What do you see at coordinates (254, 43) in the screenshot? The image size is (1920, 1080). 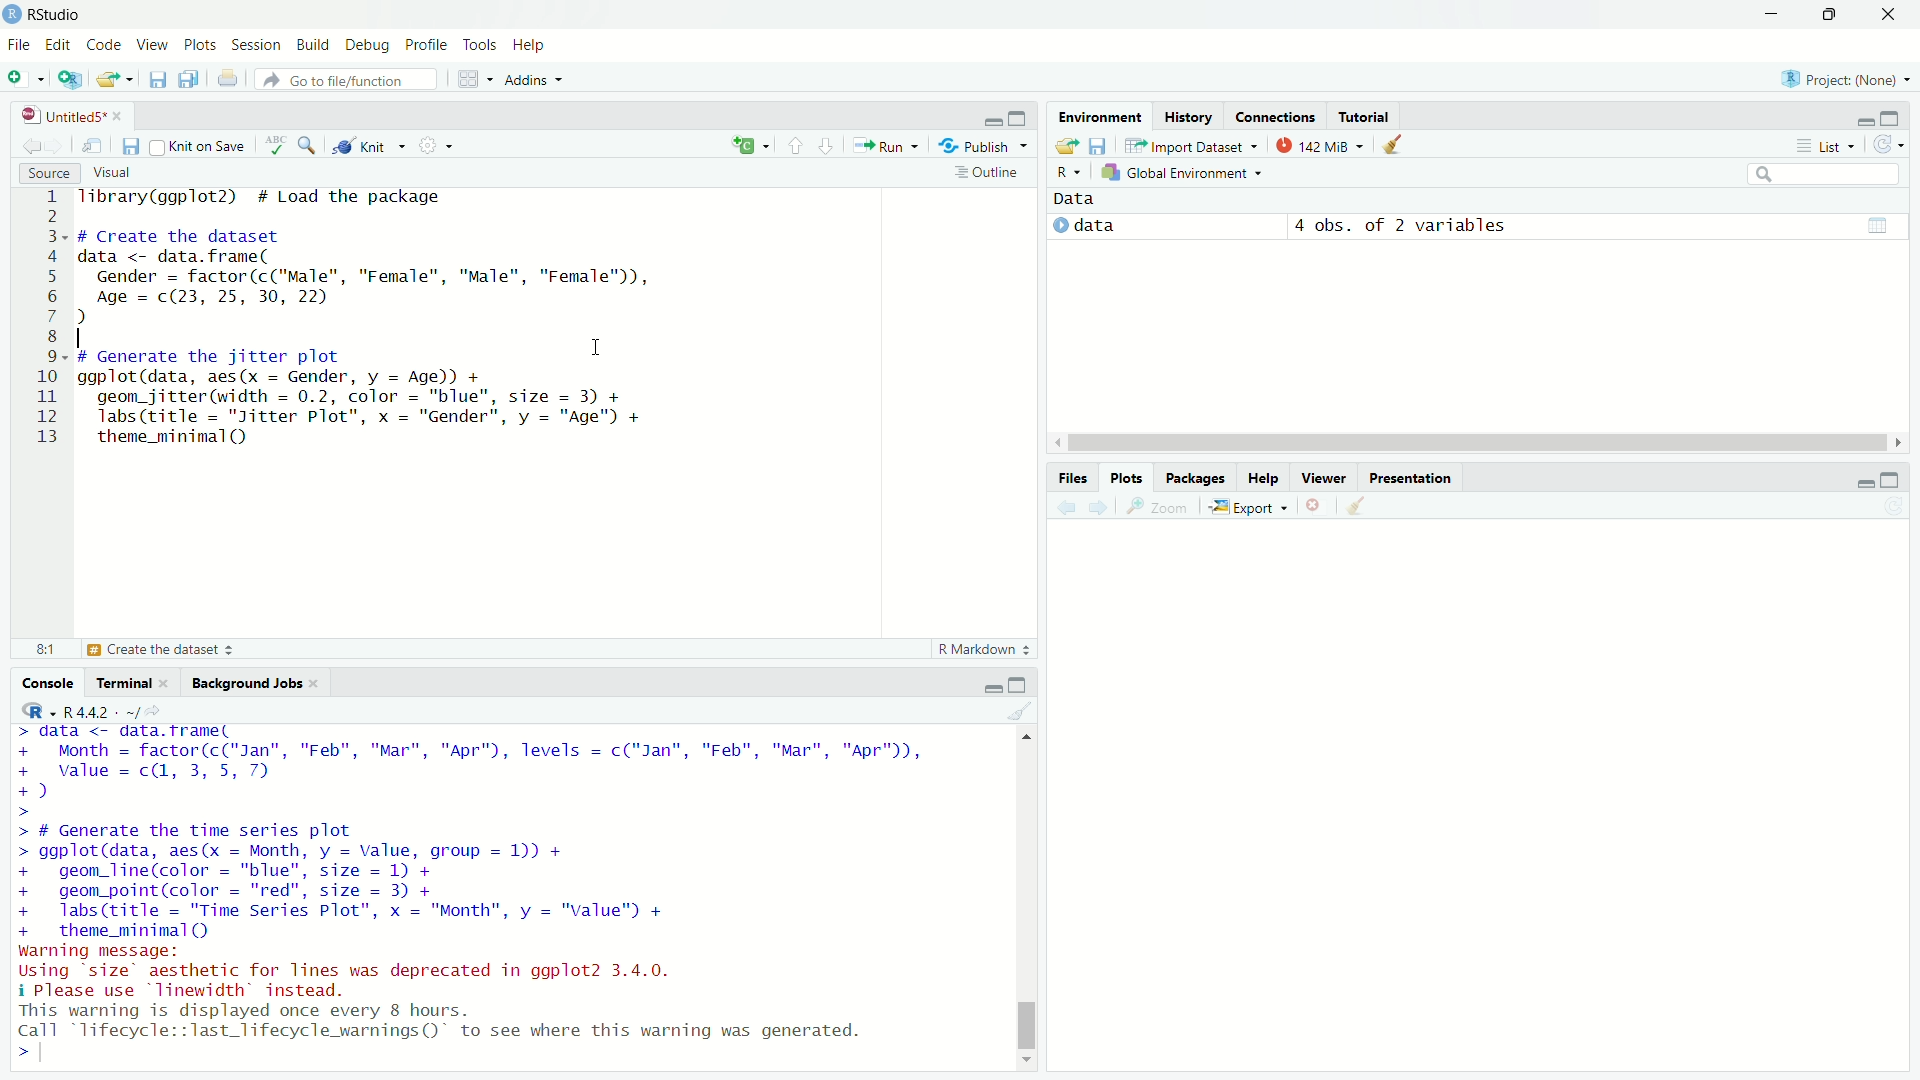 I see `session` at bounding box center [254, 43].